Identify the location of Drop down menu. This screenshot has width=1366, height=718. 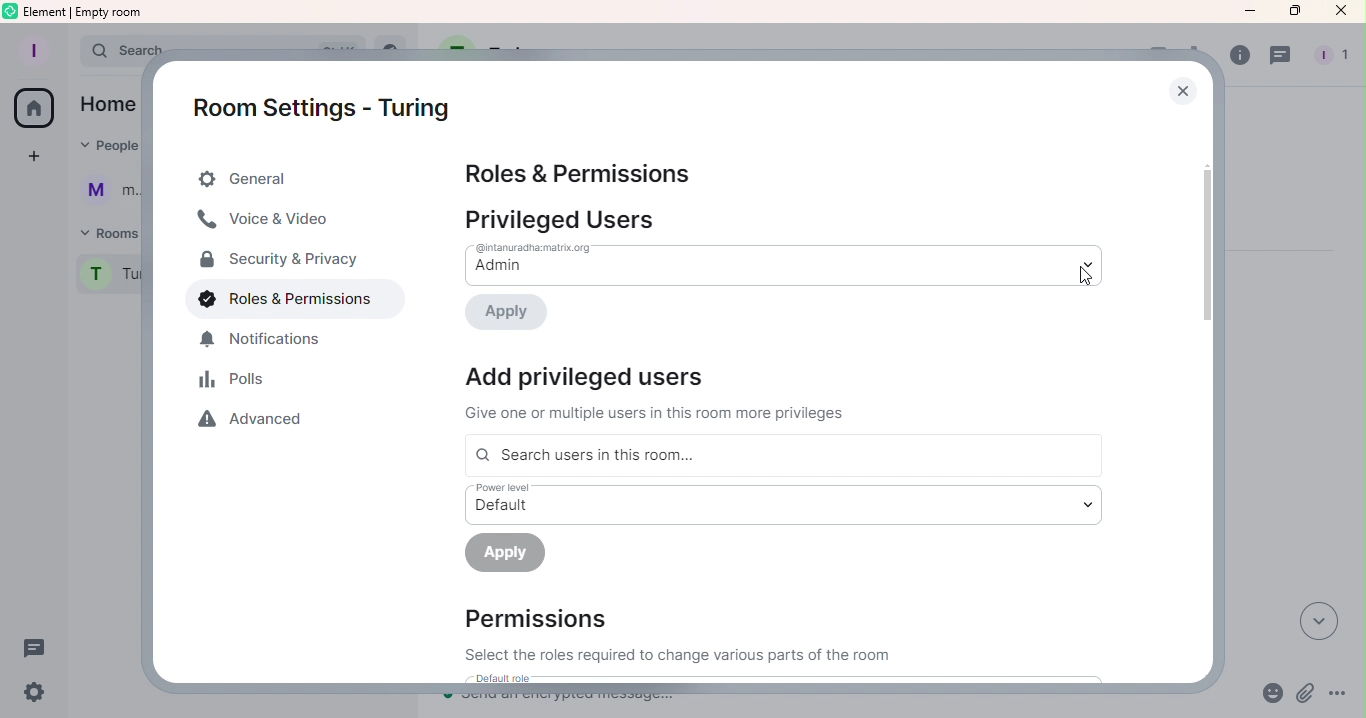
(783, 502).